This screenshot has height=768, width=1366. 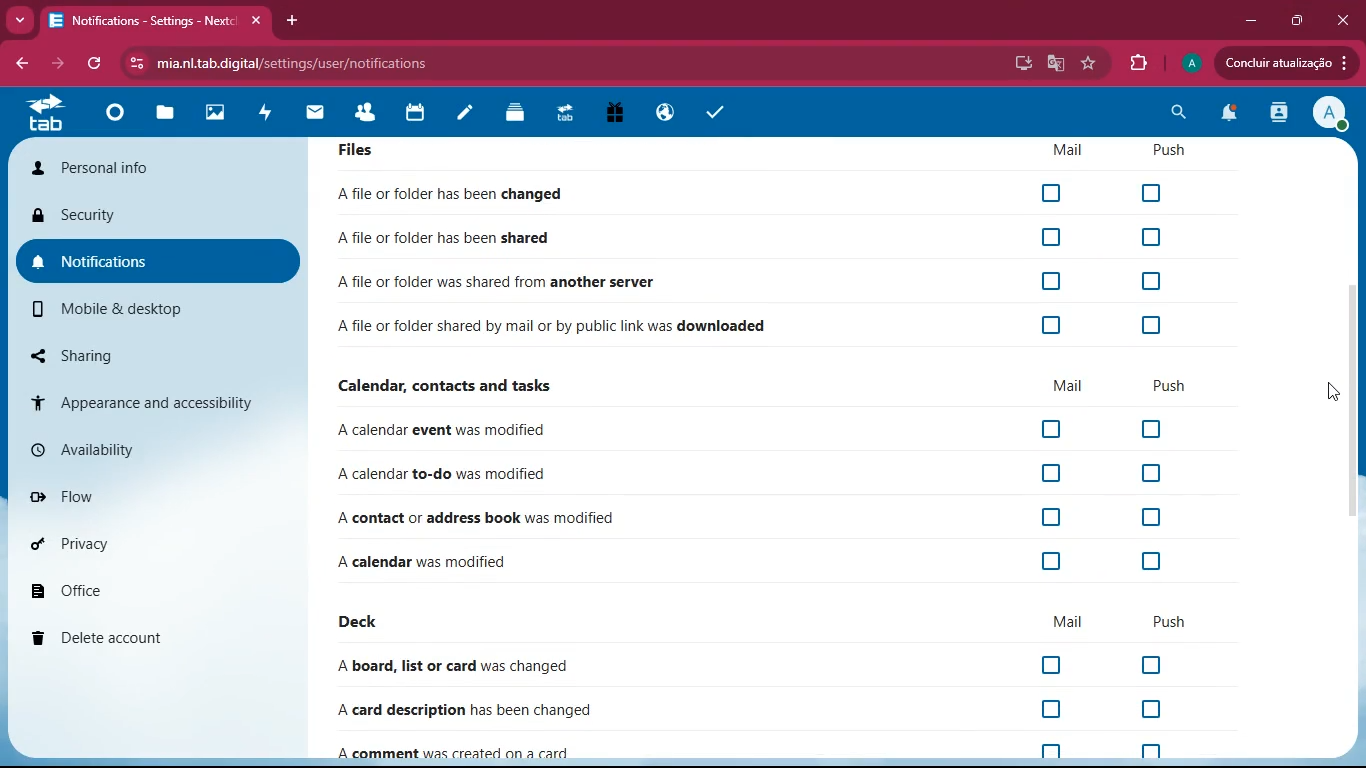 What do you see at coordinates (143, 21) in the screenshot?
I see `tab` at bounding box center [143, 21].